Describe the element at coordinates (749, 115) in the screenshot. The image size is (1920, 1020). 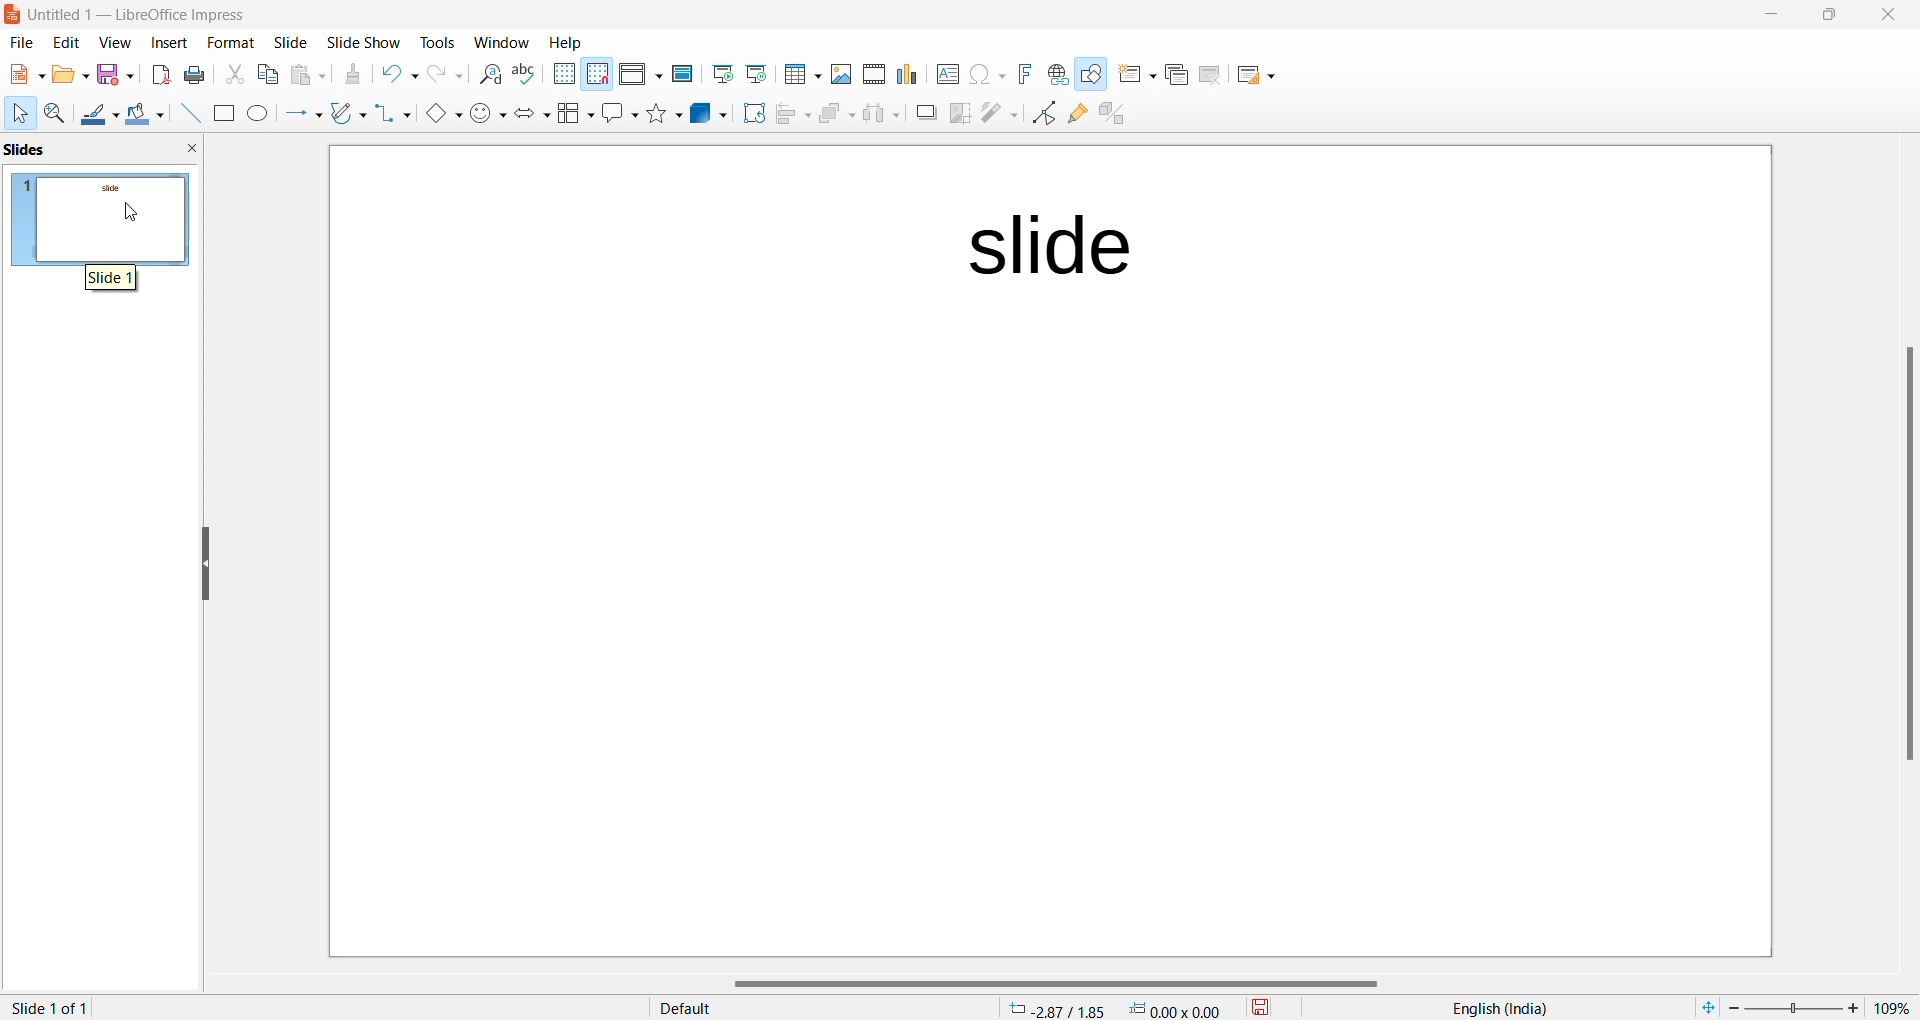
I see `Rotate` at that location.